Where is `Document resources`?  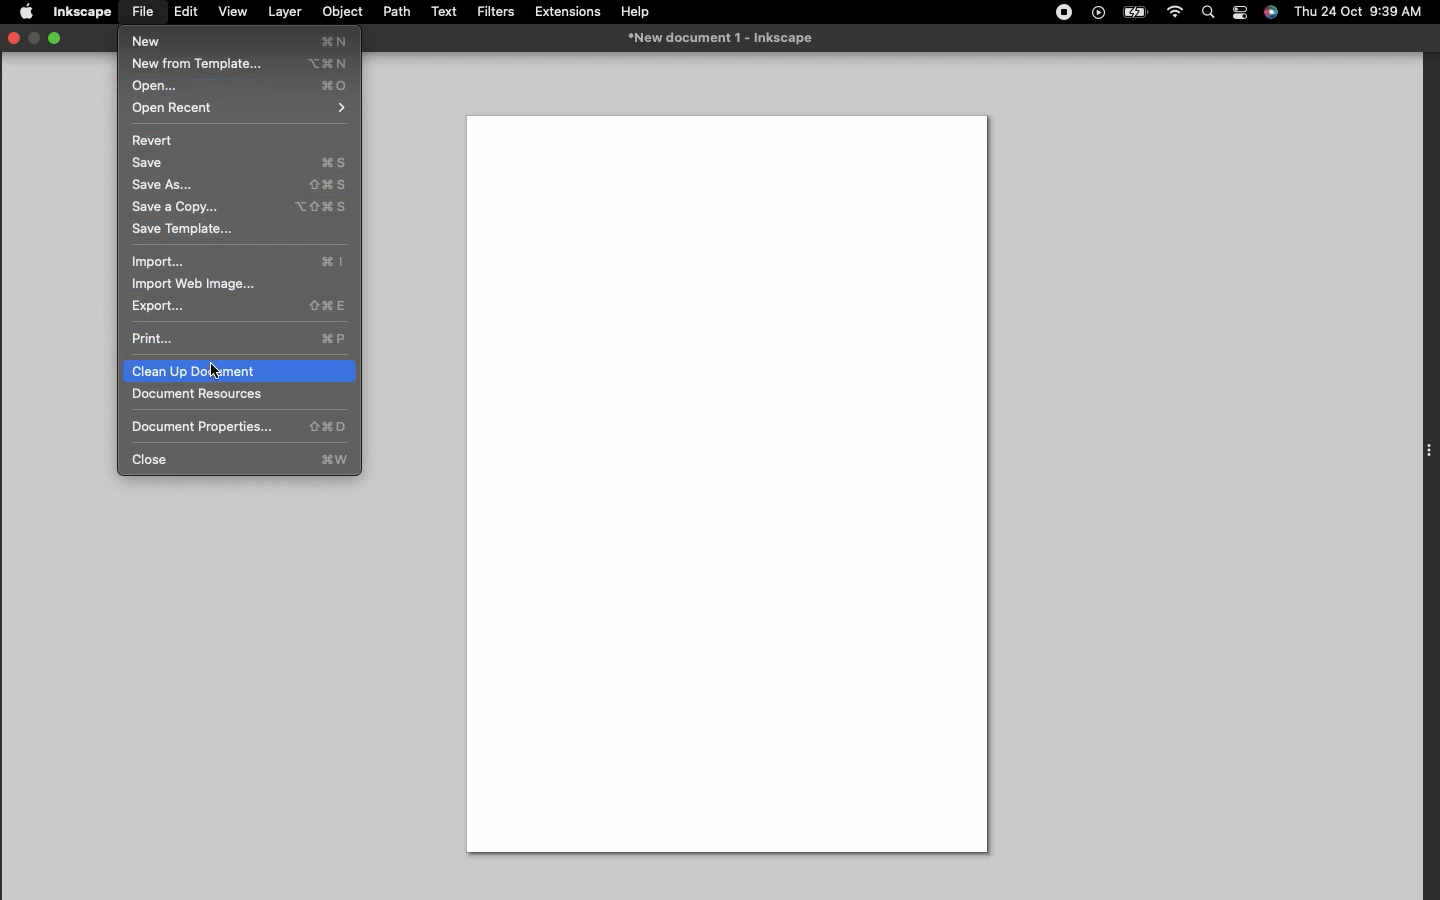 Document resources is located at coordinates (200, 395).